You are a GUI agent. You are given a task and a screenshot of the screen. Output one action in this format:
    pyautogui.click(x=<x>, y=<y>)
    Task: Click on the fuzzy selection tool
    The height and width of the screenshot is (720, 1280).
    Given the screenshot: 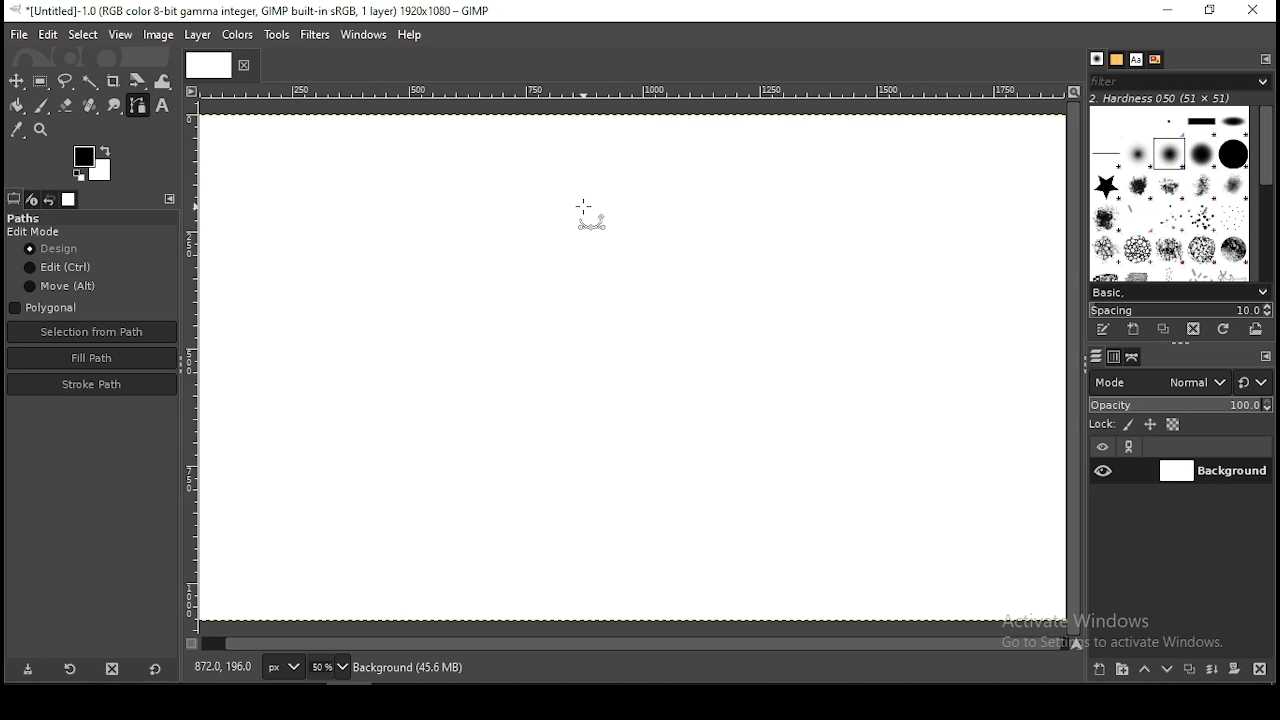 What is the action you would take?
    pyautogui.click(x=90, y=81)
    